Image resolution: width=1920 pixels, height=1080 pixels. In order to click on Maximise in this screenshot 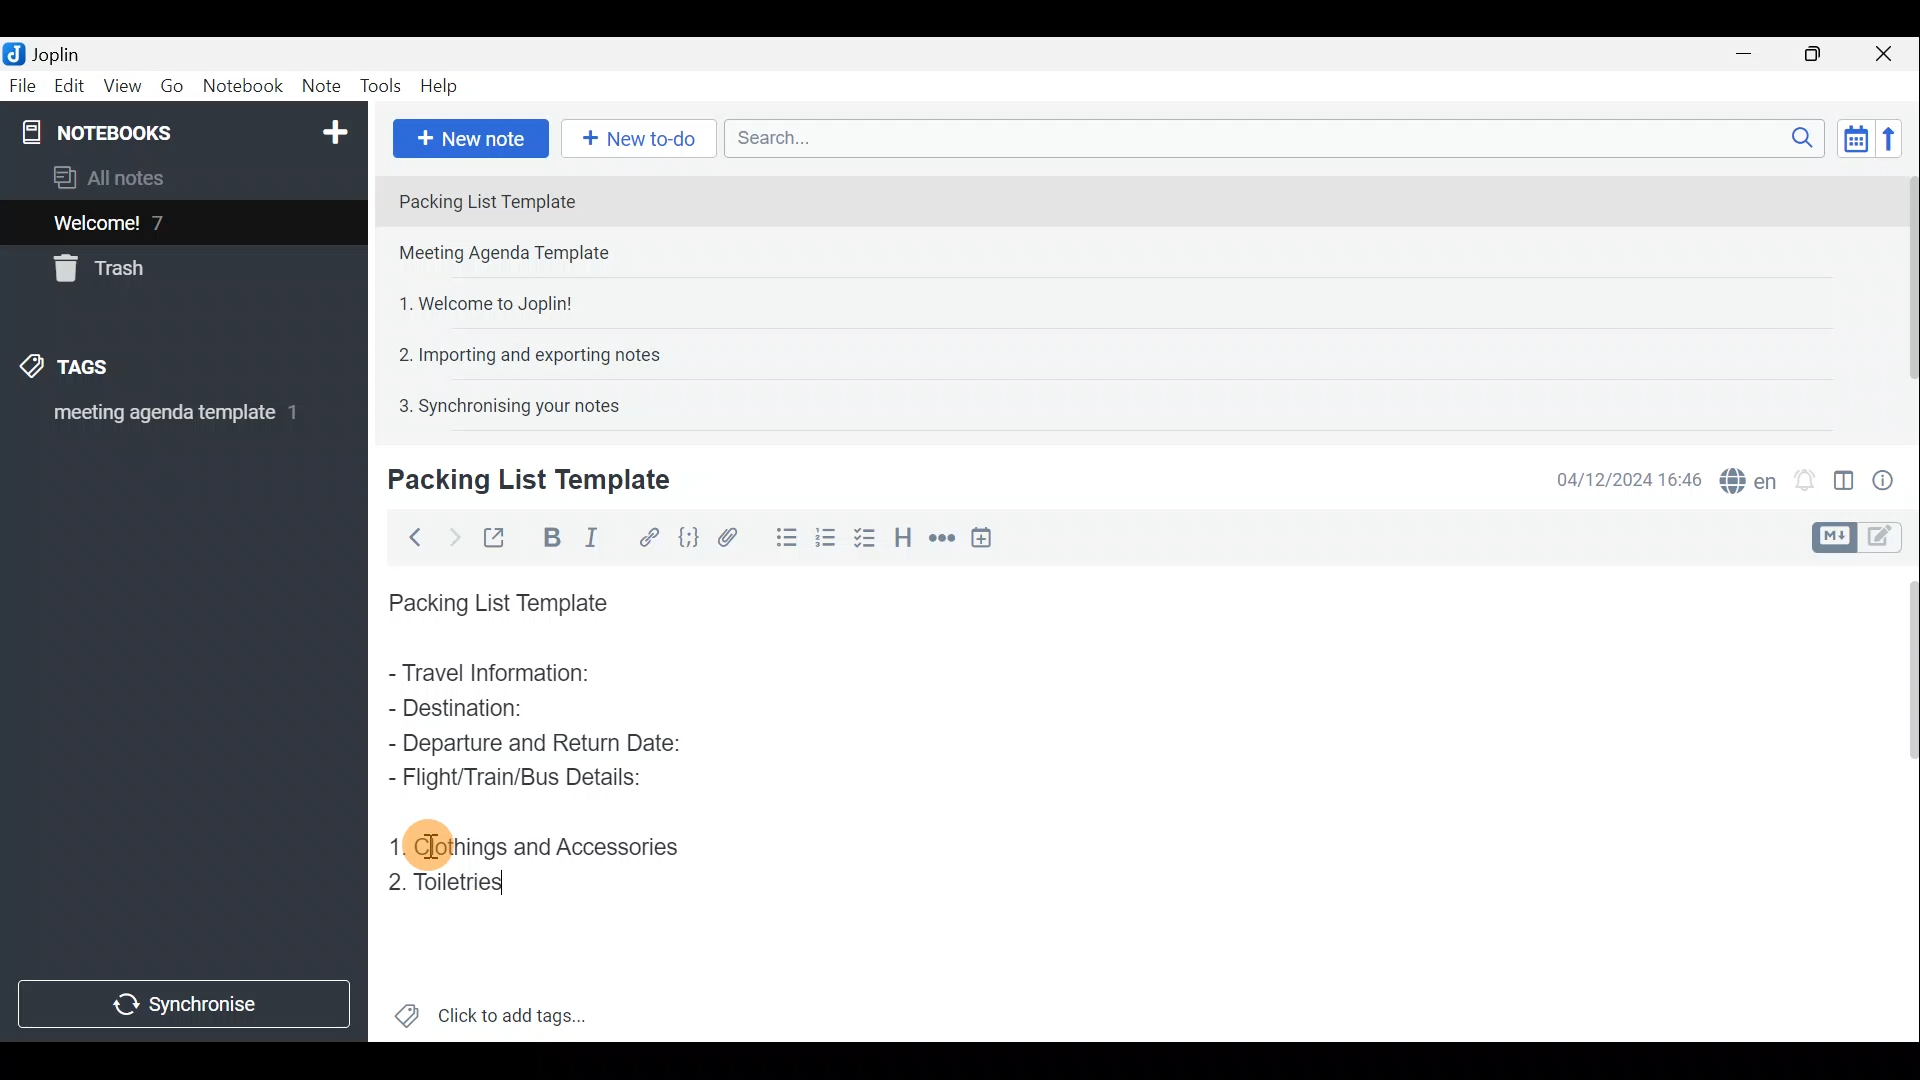, I will do `click(1820, 54)`.